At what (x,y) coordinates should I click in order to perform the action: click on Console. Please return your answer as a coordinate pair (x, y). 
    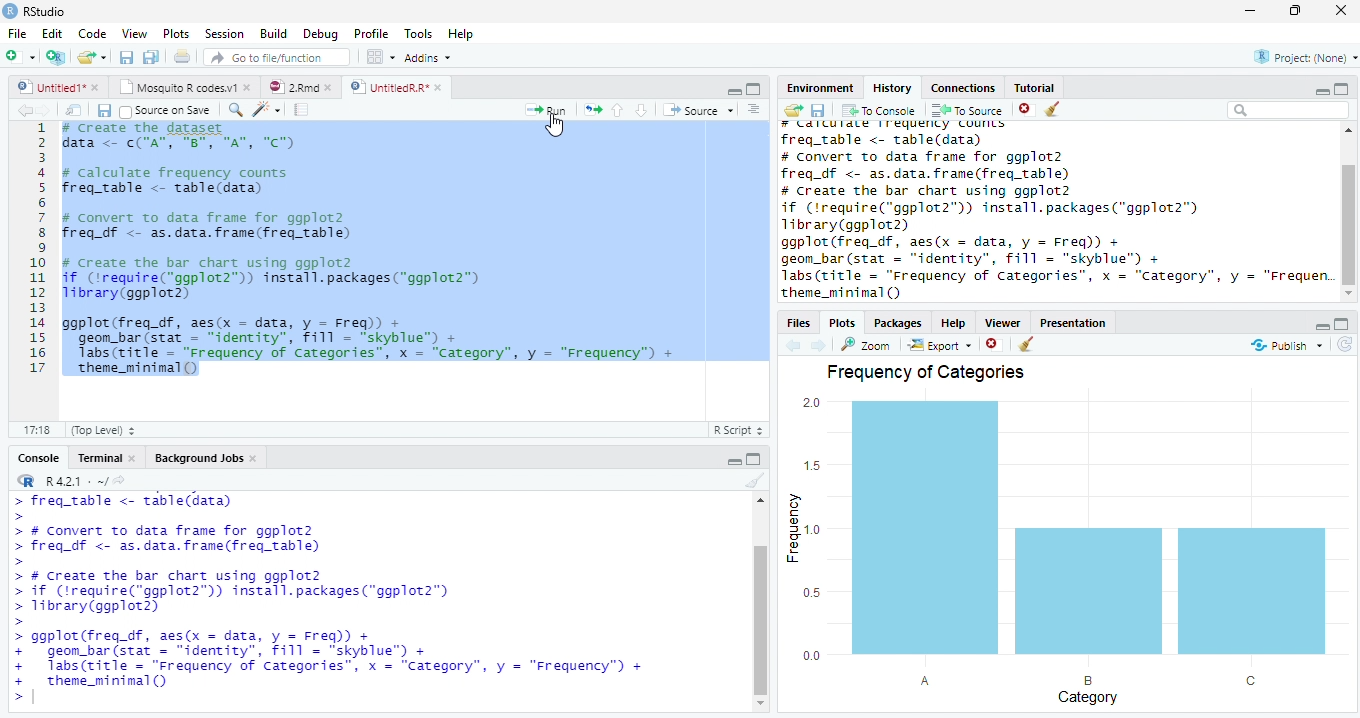
    Looking at the image, I should click on (41, 457).